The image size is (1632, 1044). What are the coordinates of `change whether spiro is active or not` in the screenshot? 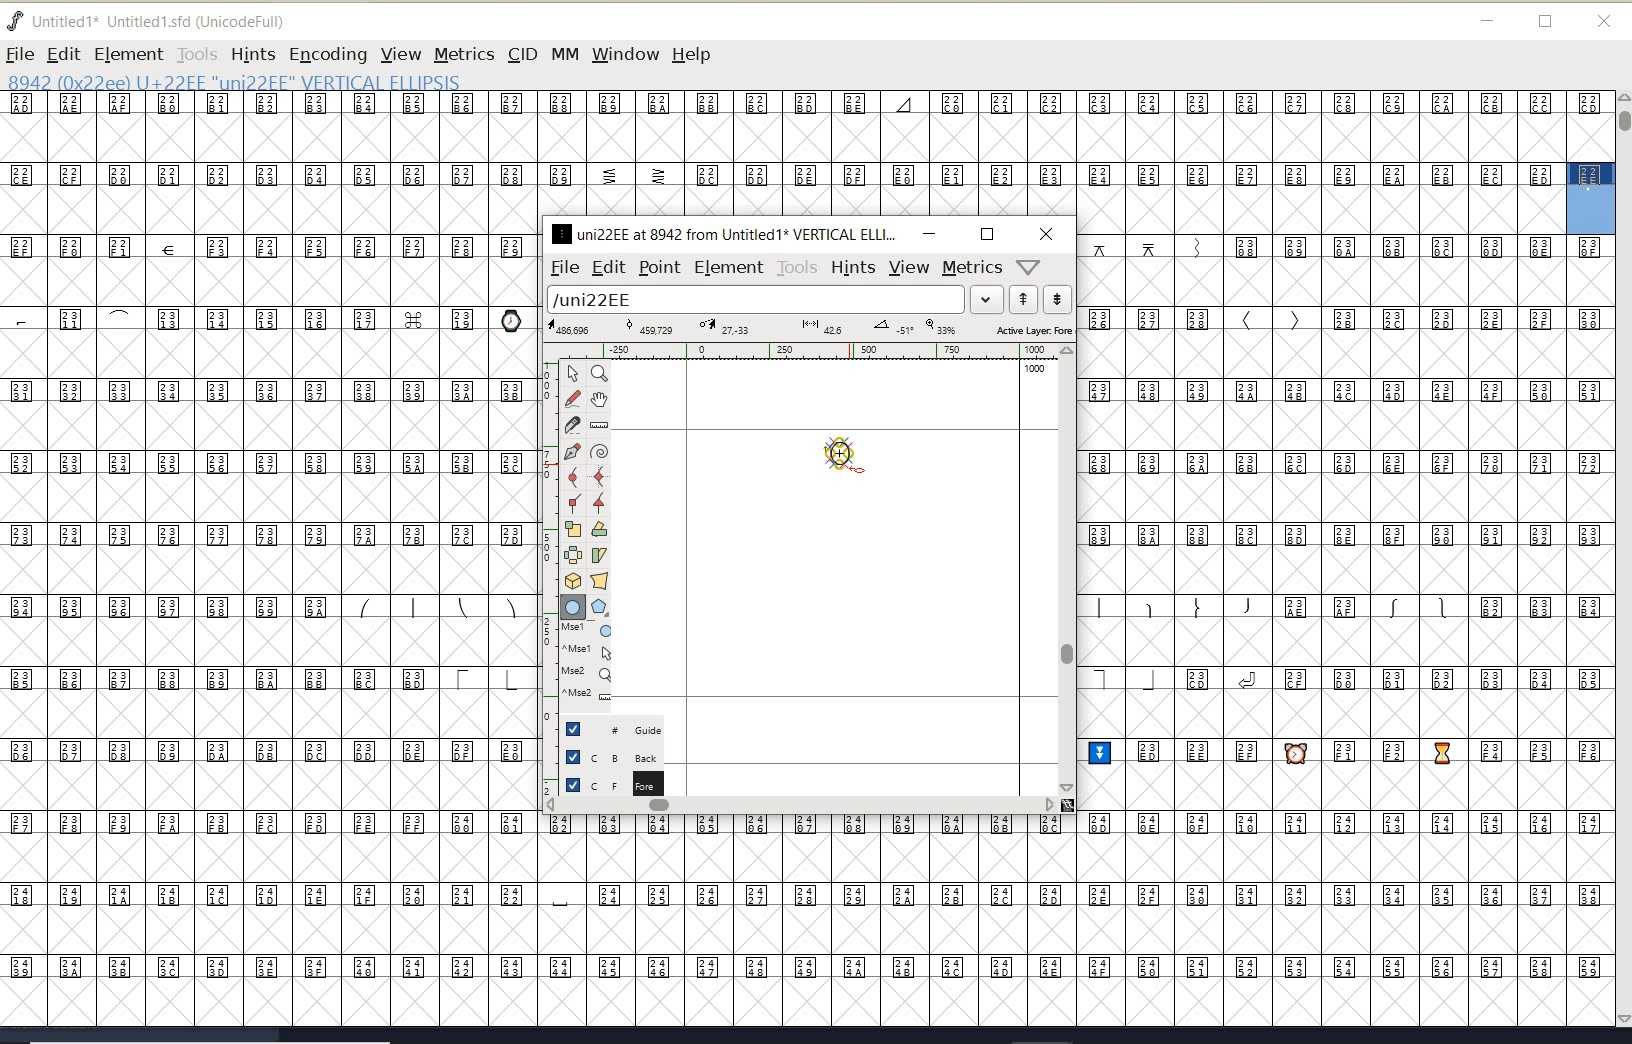 It's located at (599, 454).